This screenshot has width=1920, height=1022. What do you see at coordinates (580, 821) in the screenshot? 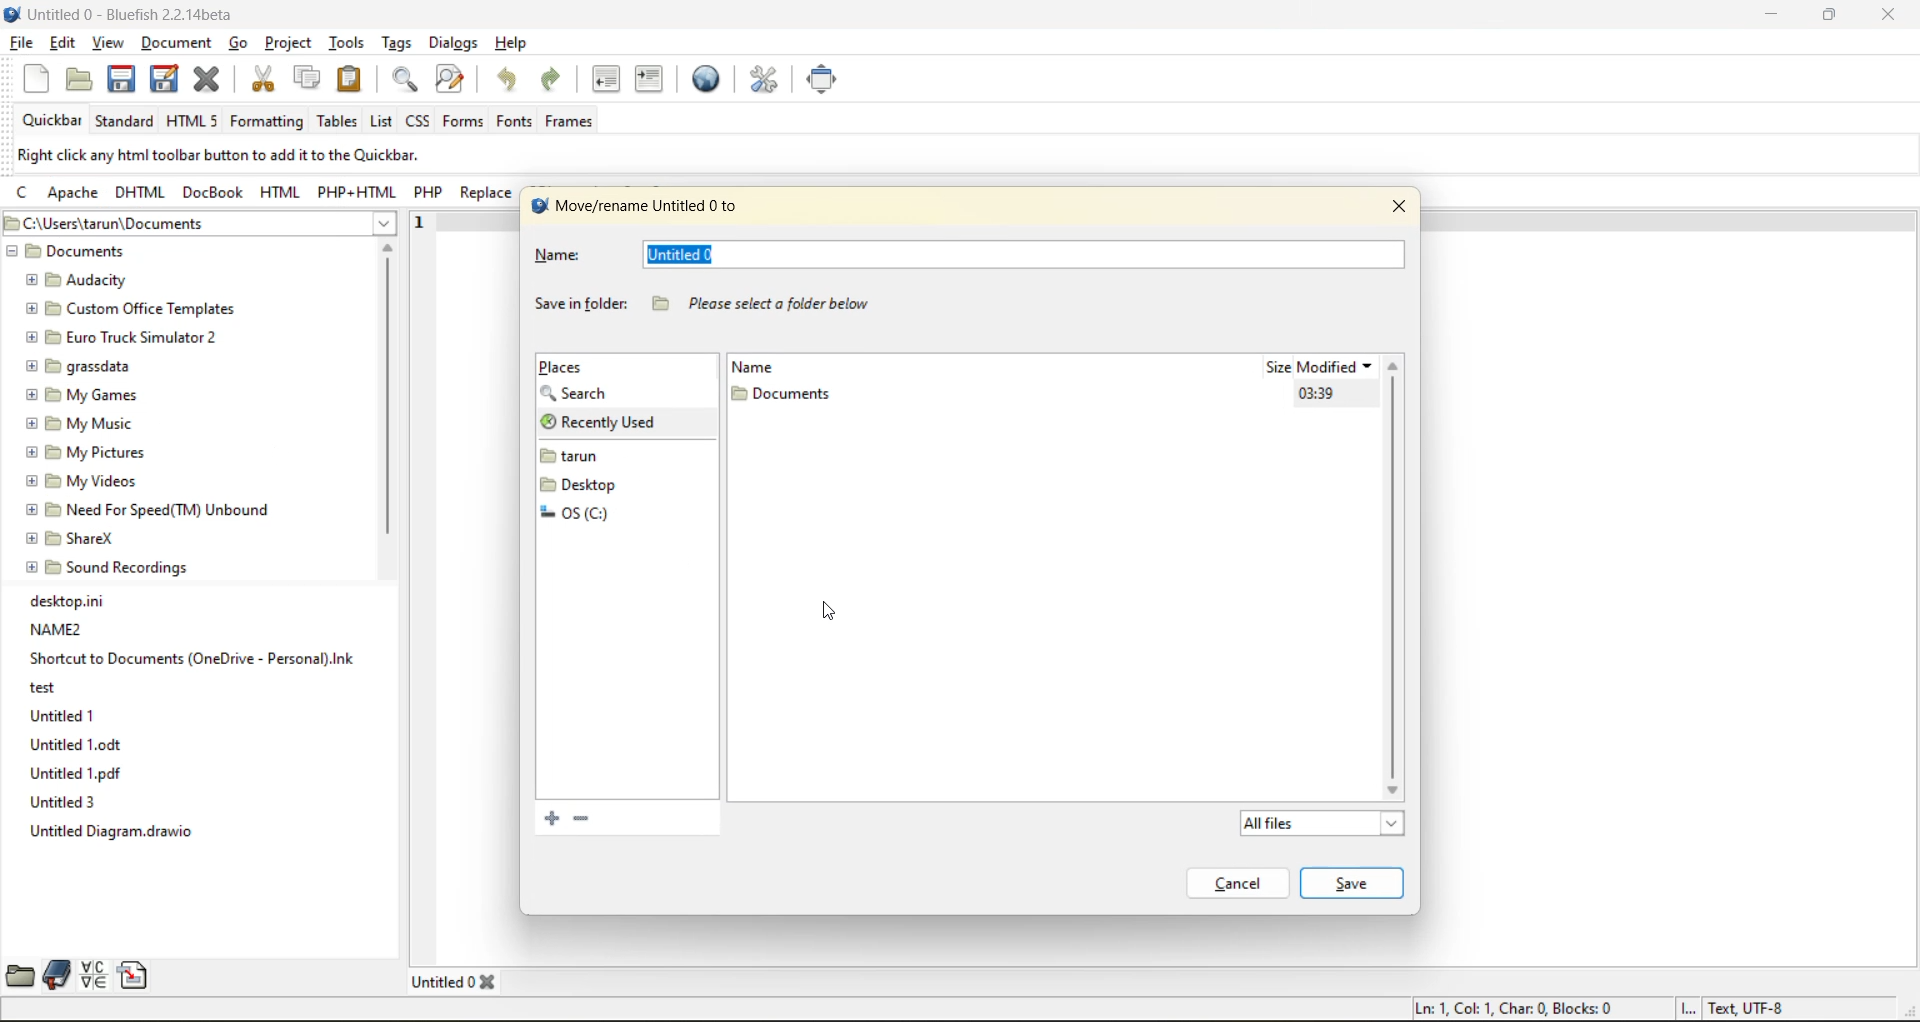
I see `remove the selected bookmark` at bounding box center [580, 821].